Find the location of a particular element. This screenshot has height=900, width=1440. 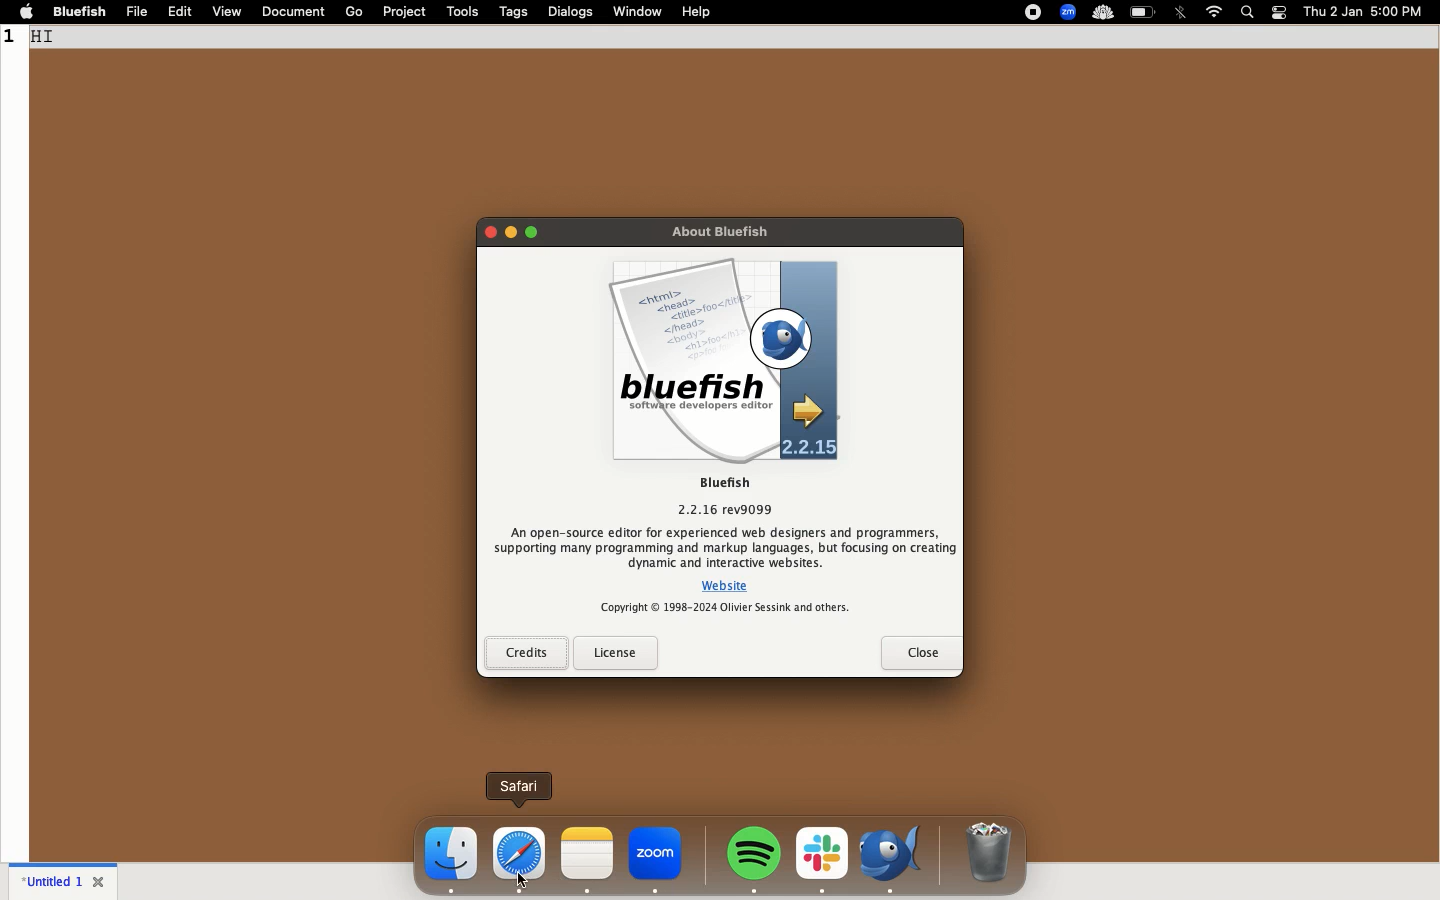

trash is located at coordinates (986, 855).